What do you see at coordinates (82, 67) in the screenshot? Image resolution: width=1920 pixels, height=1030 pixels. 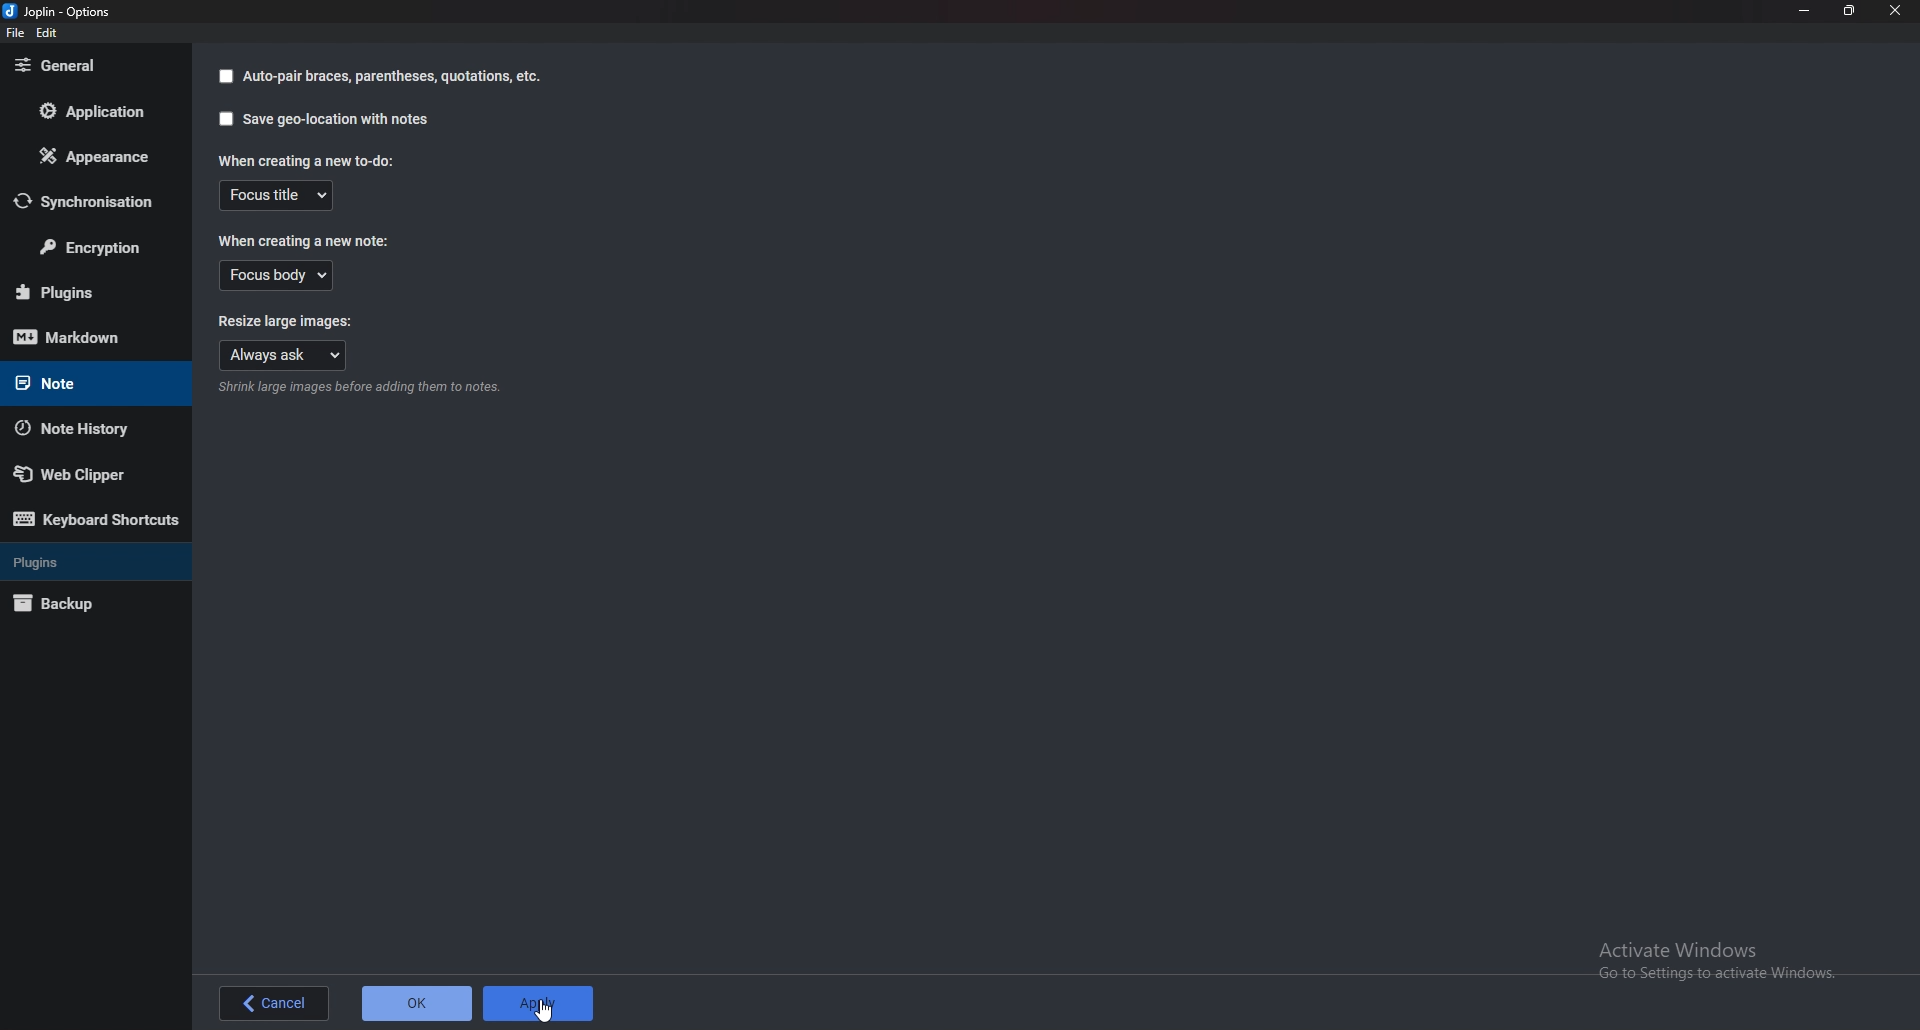 I see `General` at bounding box center [82, 67].